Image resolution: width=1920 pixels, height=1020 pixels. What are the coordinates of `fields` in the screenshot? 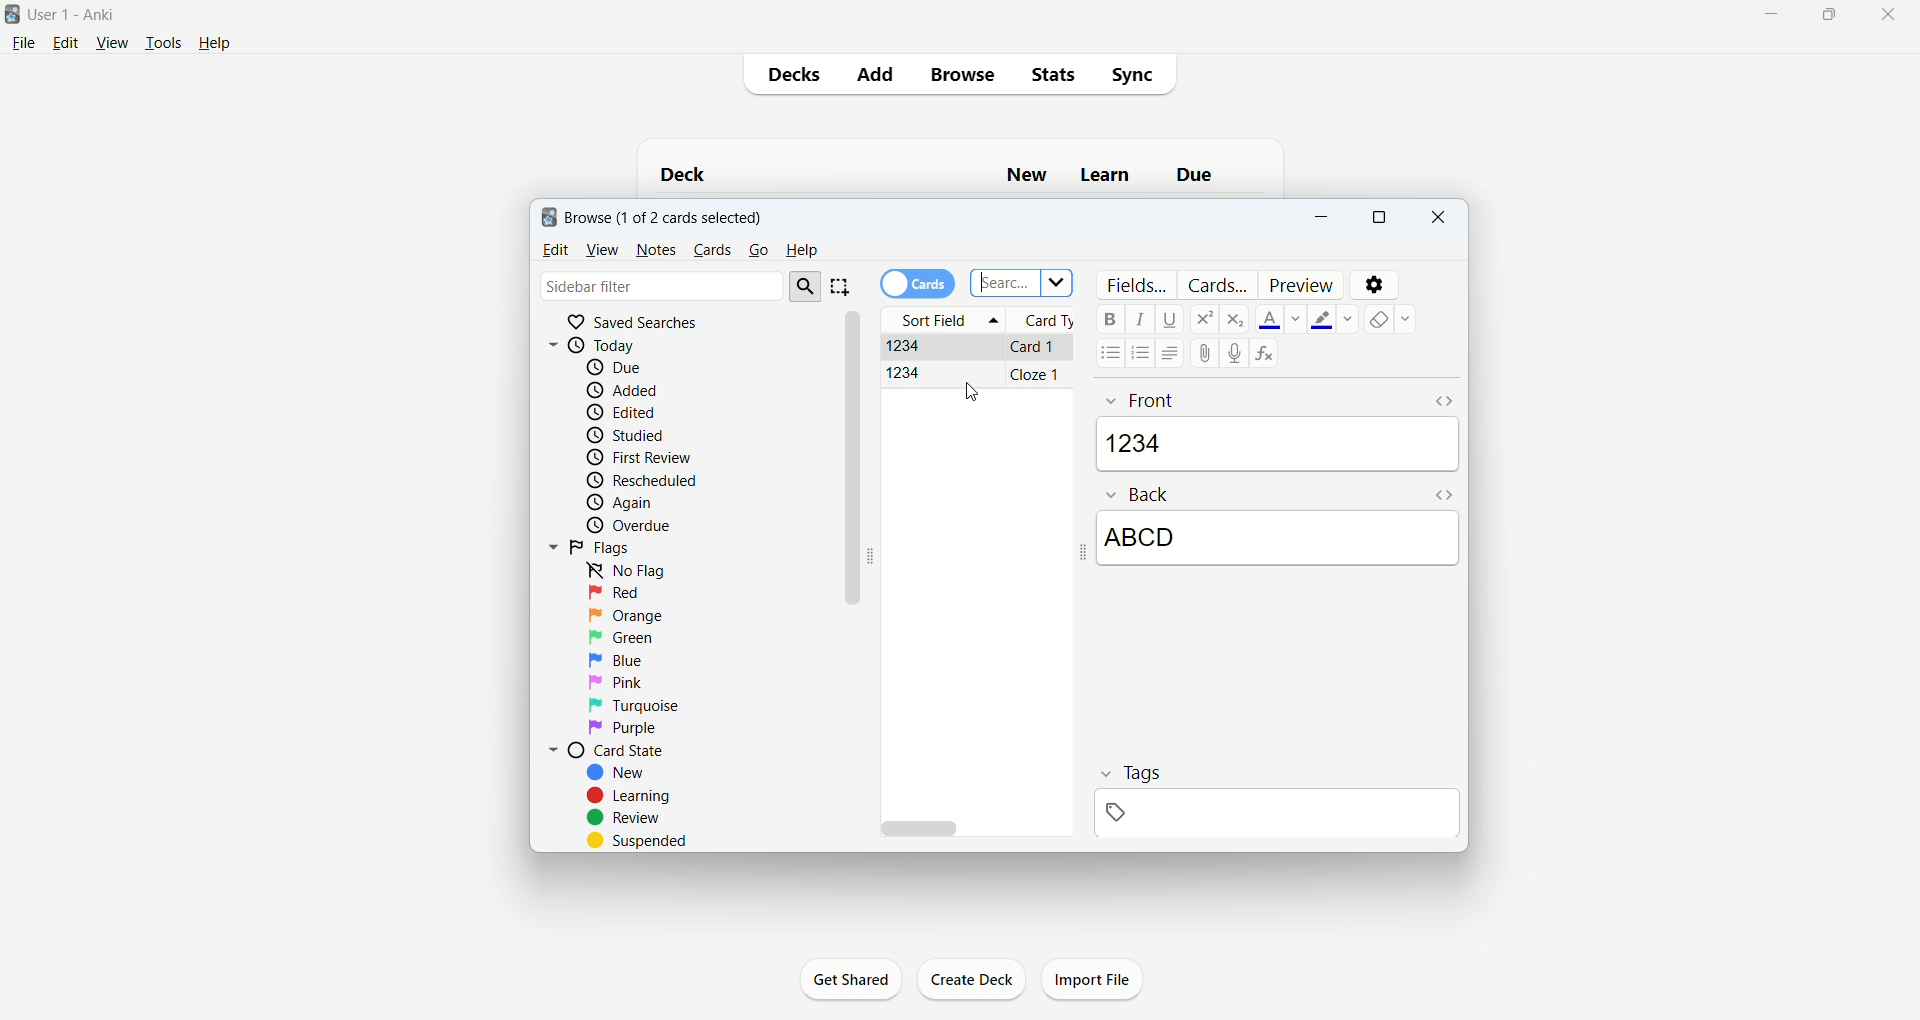 It's located at (1136, 285).